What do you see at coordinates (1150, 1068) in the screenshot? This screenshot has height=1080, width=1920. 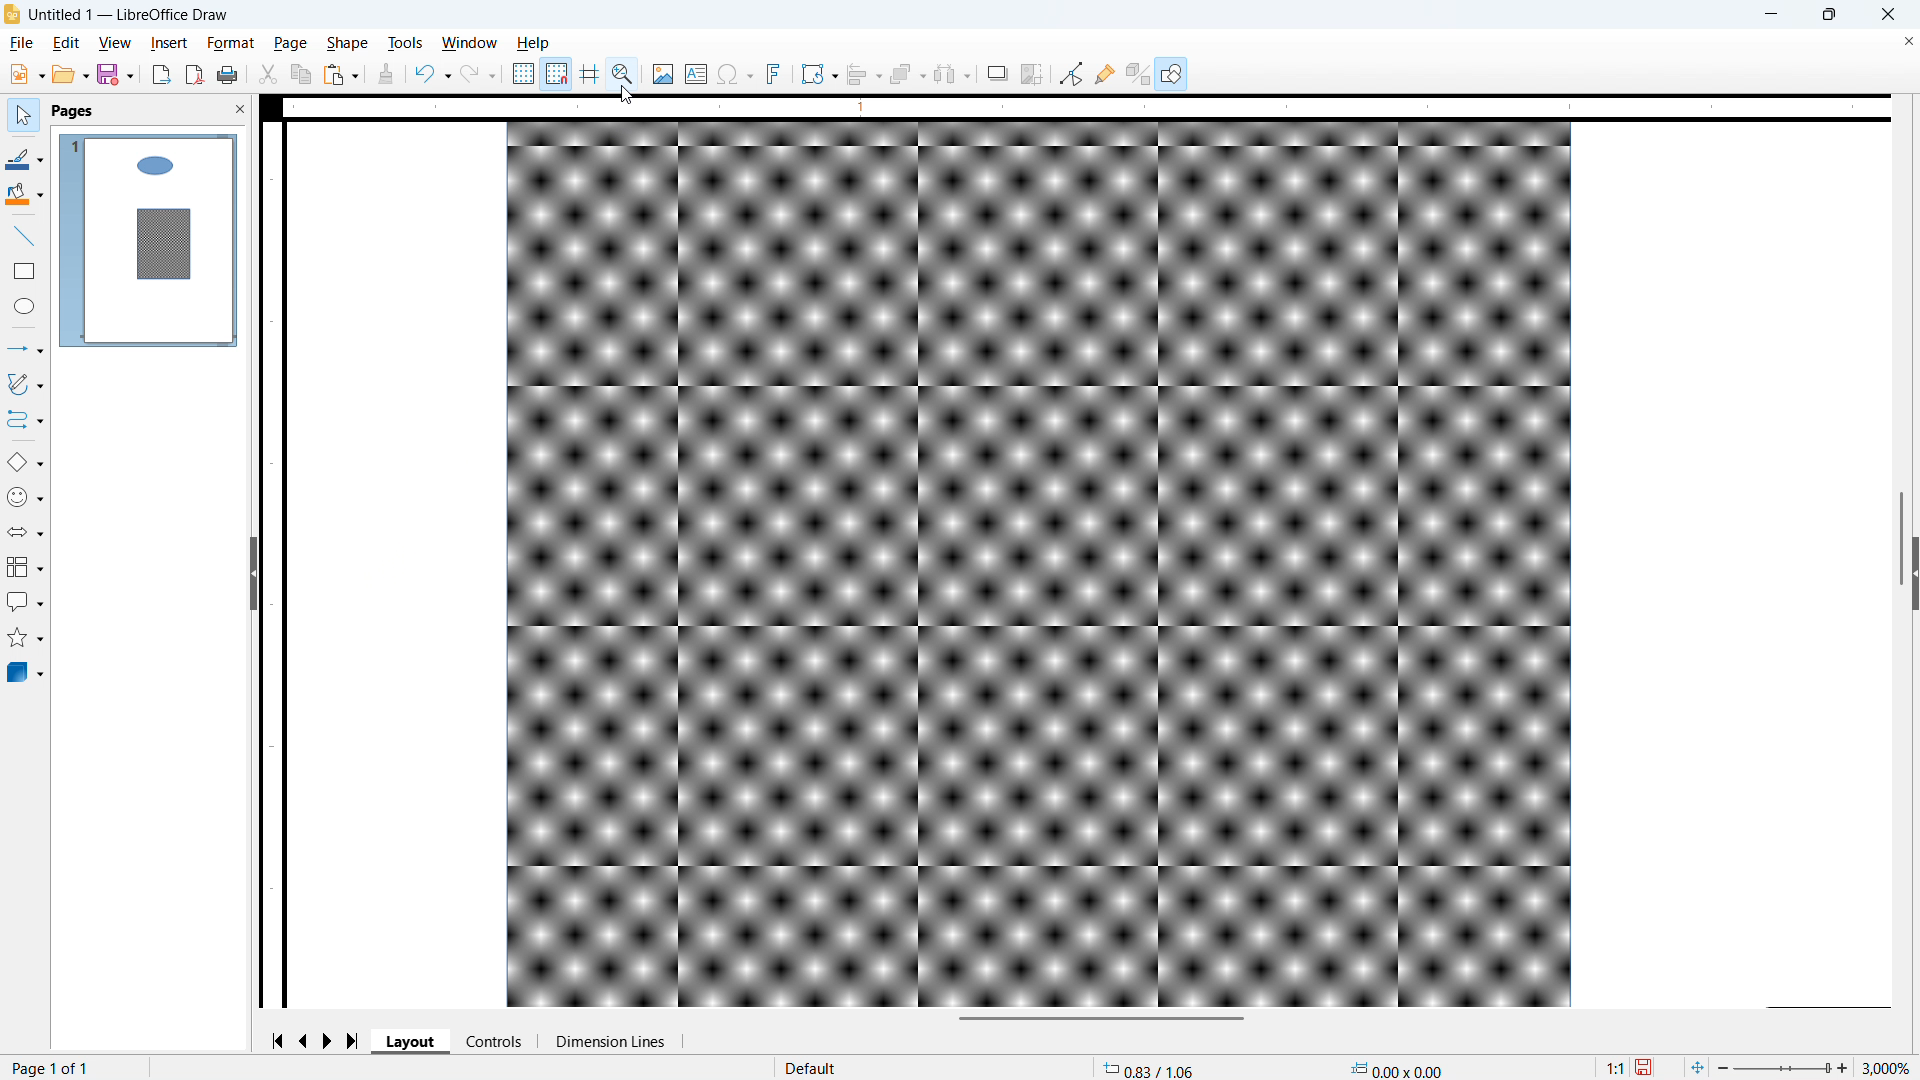 I see `Cursor coordinates ` at bounding box center [1150, 1068].